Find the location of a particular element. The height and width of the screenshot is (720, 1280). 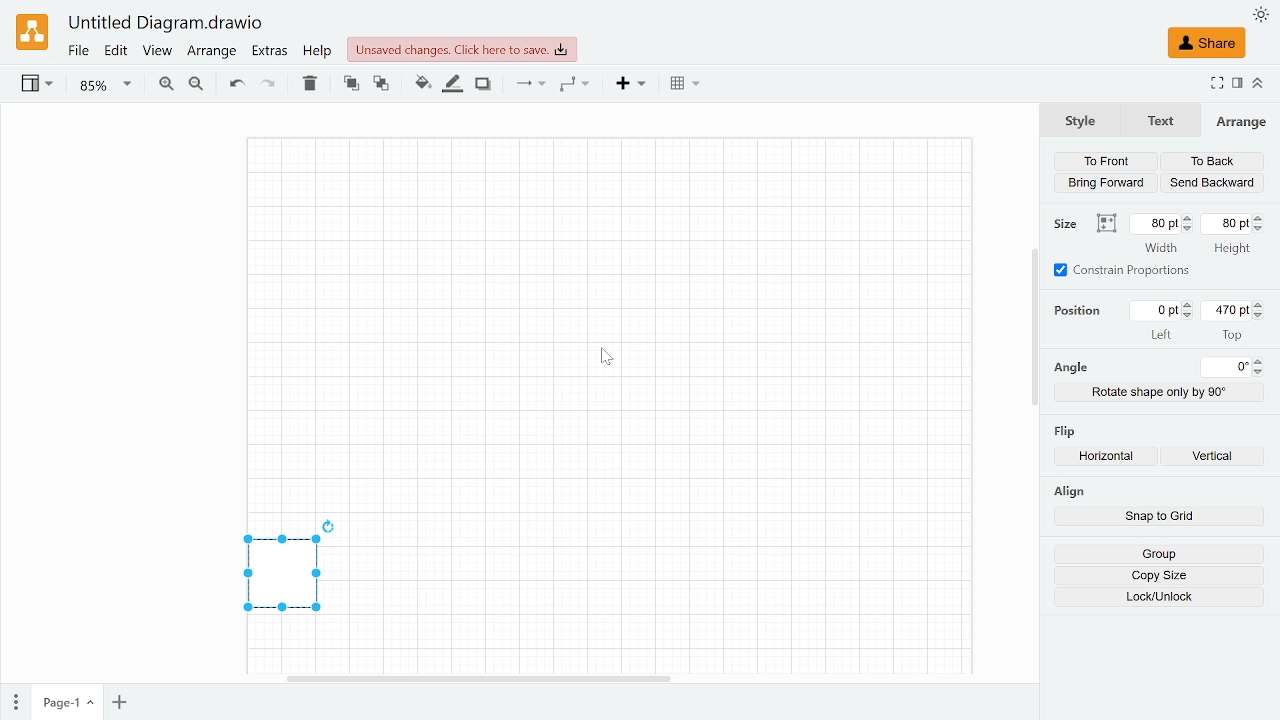

left is located at coordinates (1162, 334).